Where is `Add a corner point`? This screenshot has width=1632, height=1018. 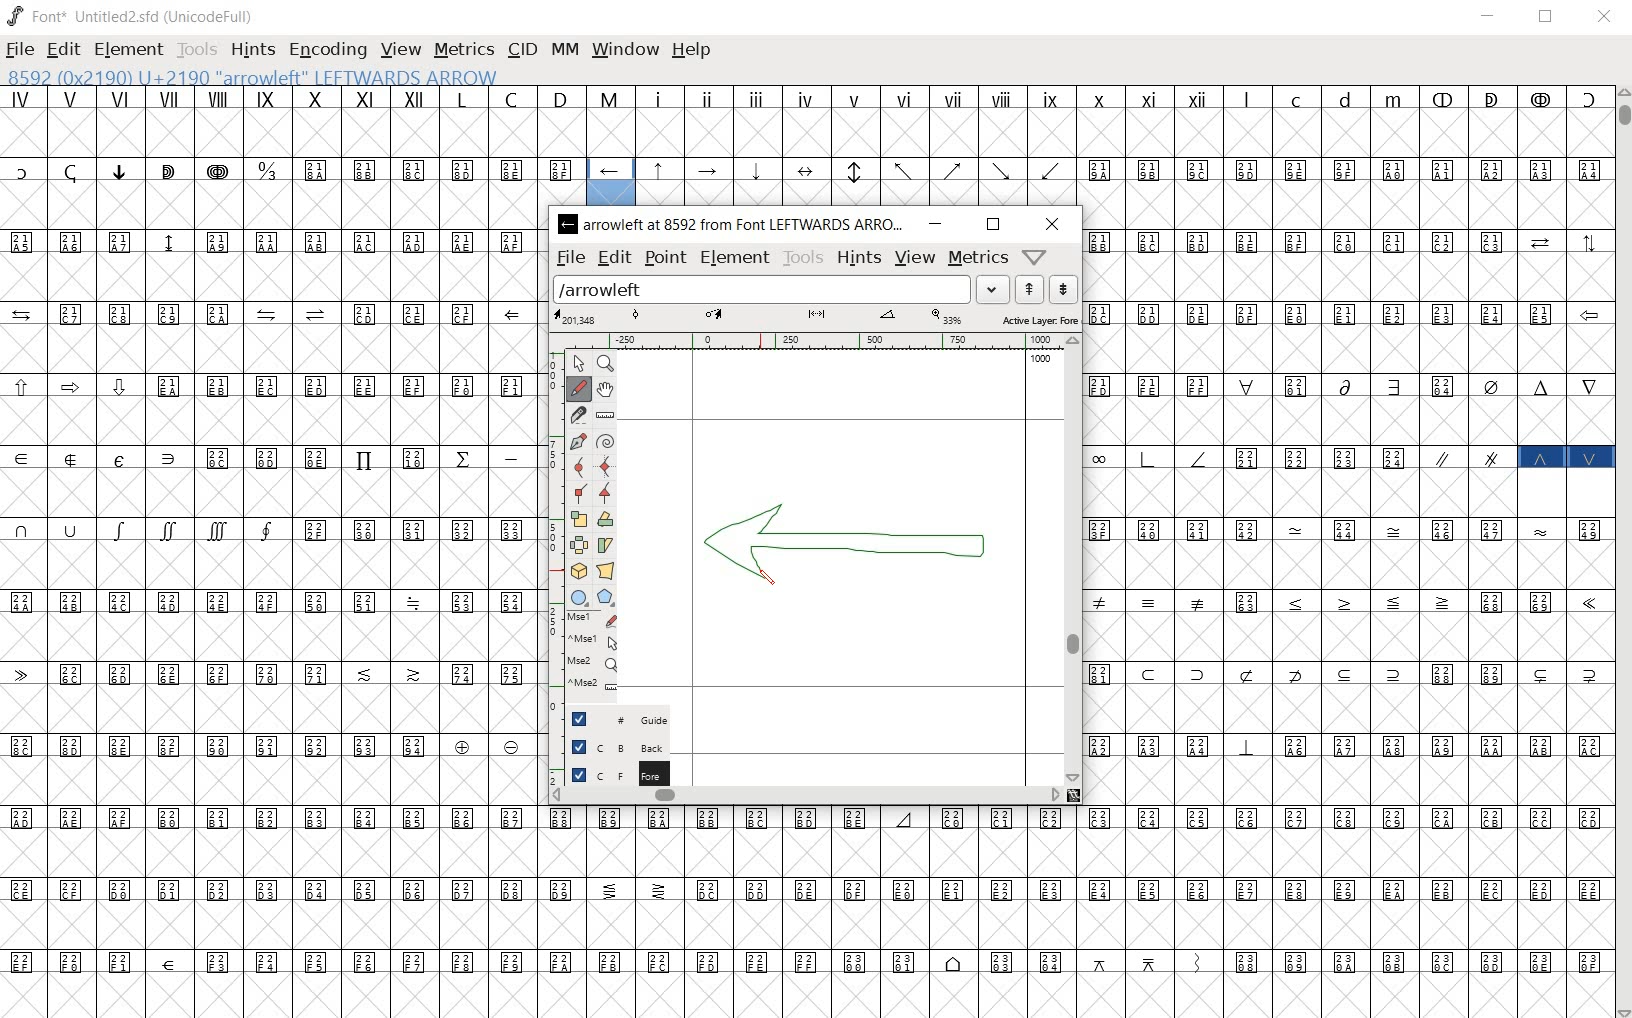
Add a corner point is located at coordinates (577, 494).